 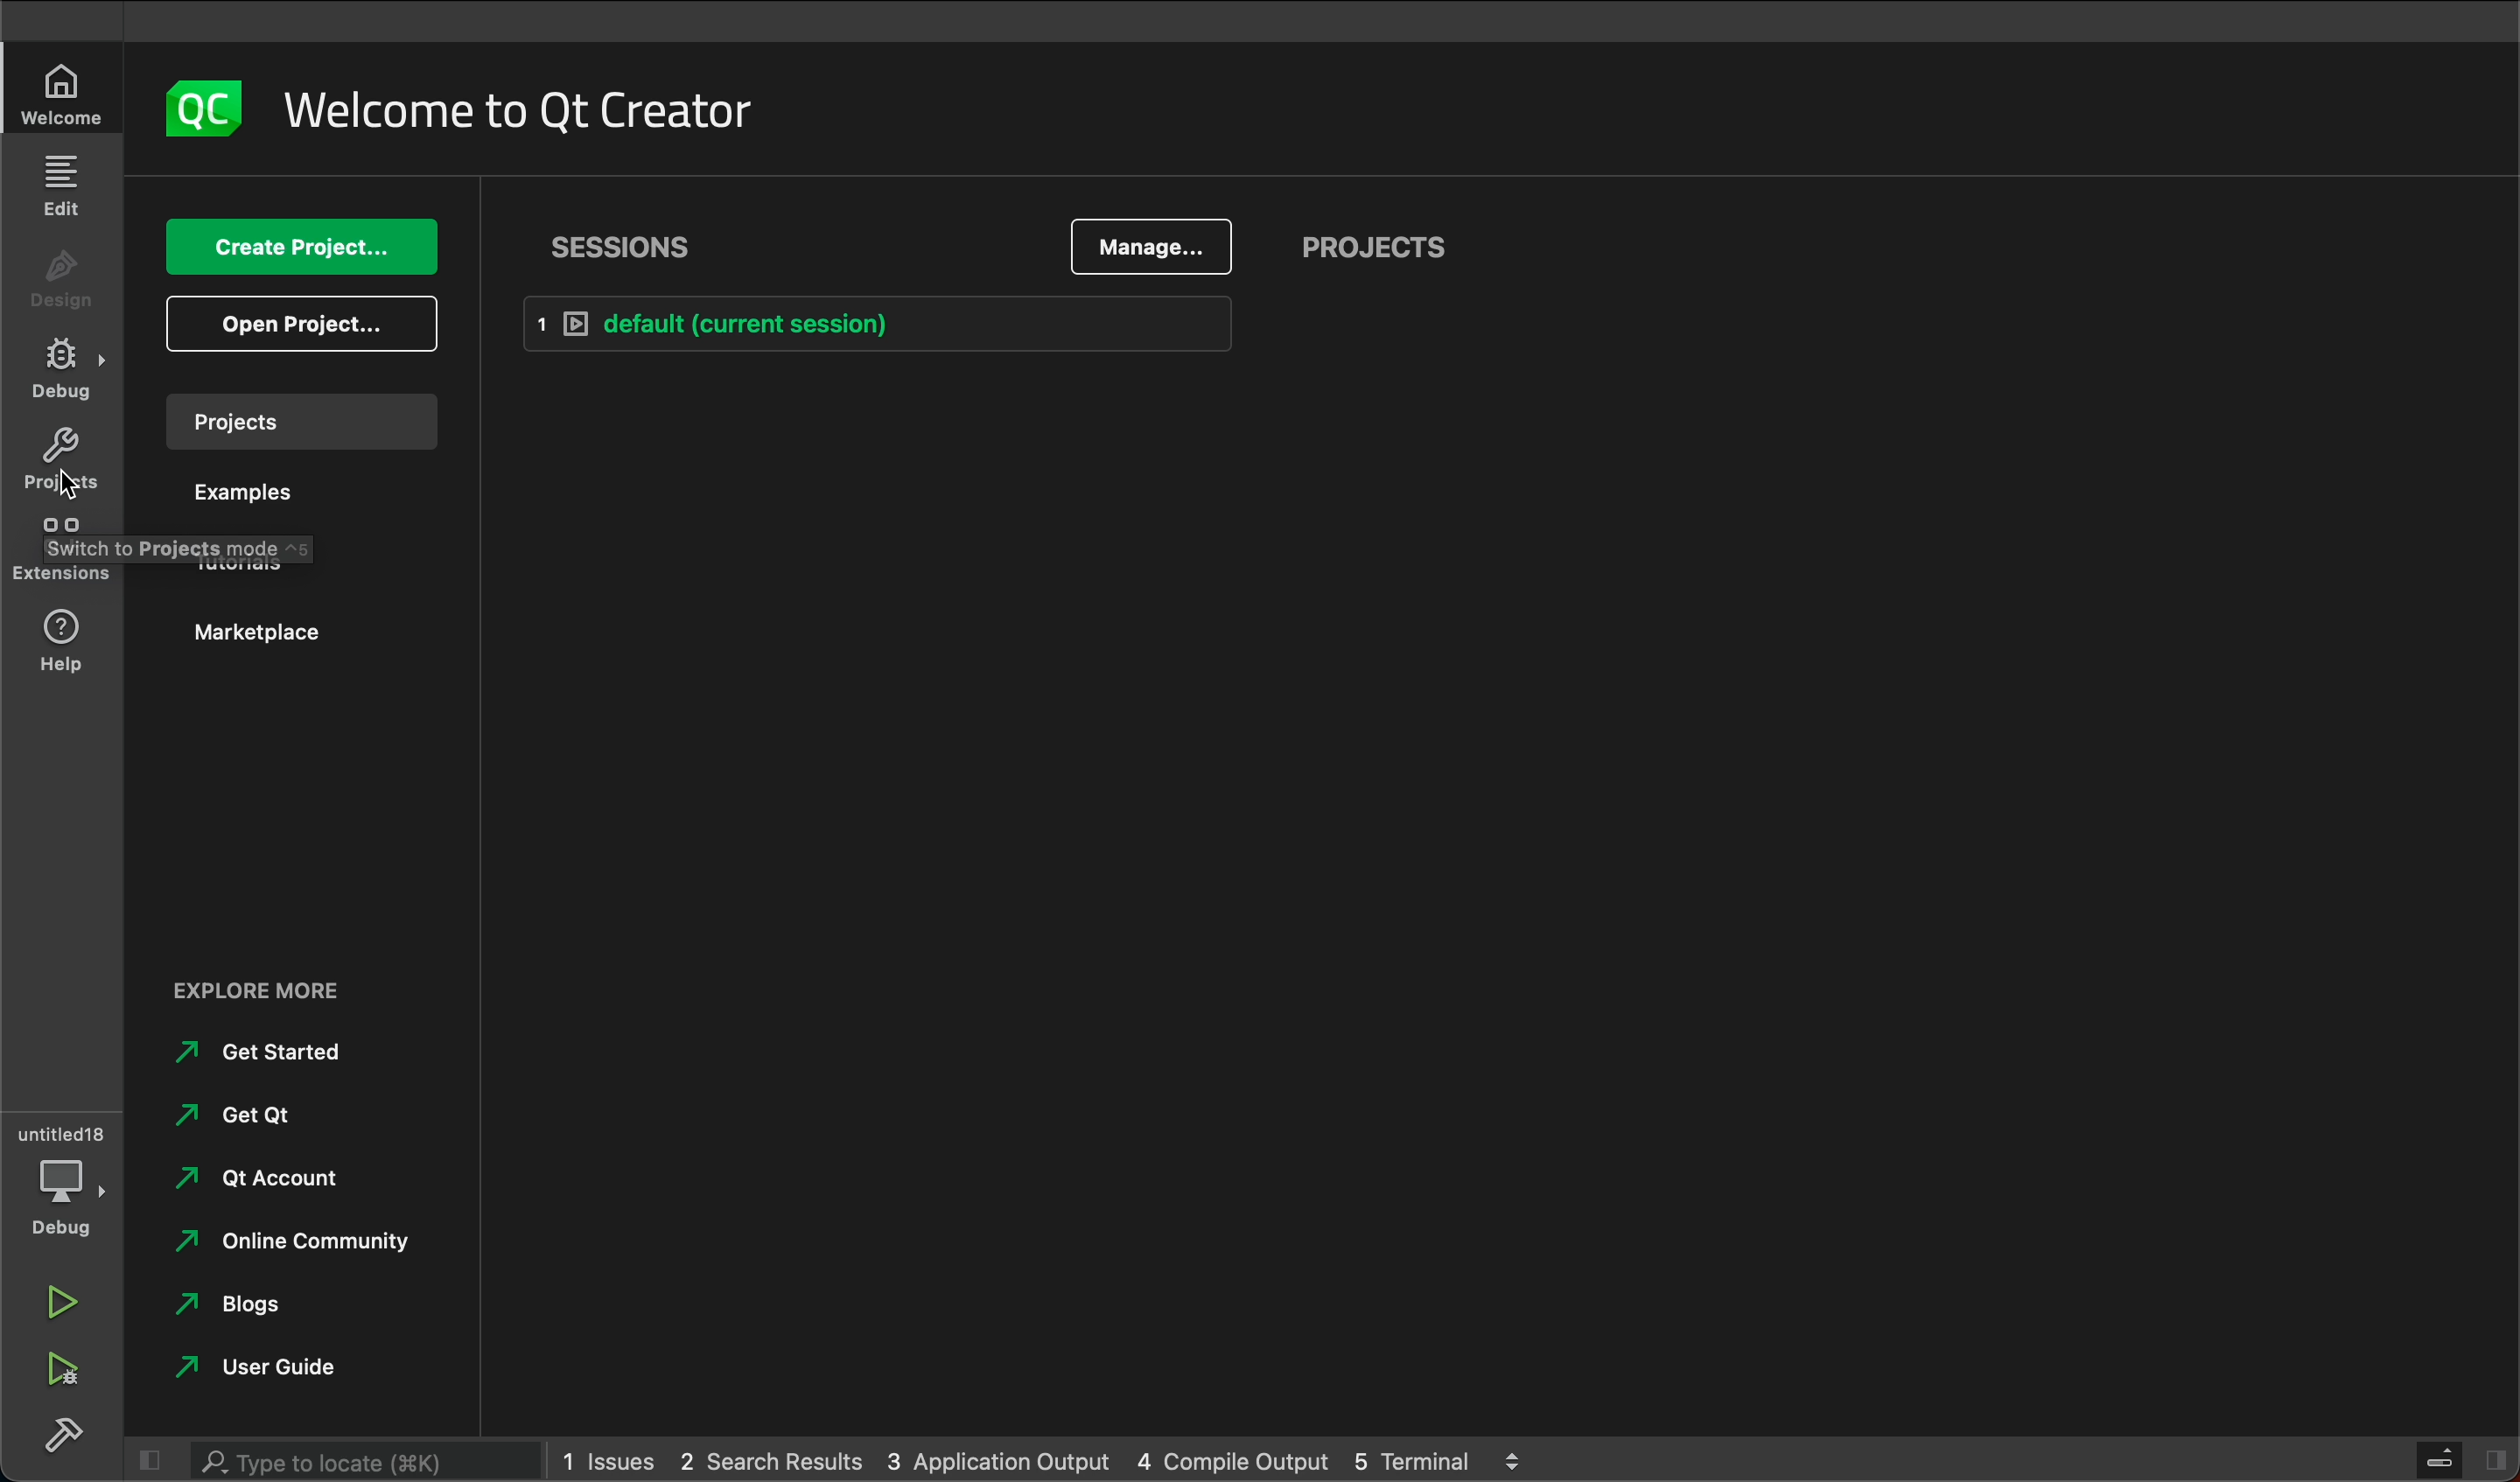 I want to click on marketplace, so click(x=251, y=629).